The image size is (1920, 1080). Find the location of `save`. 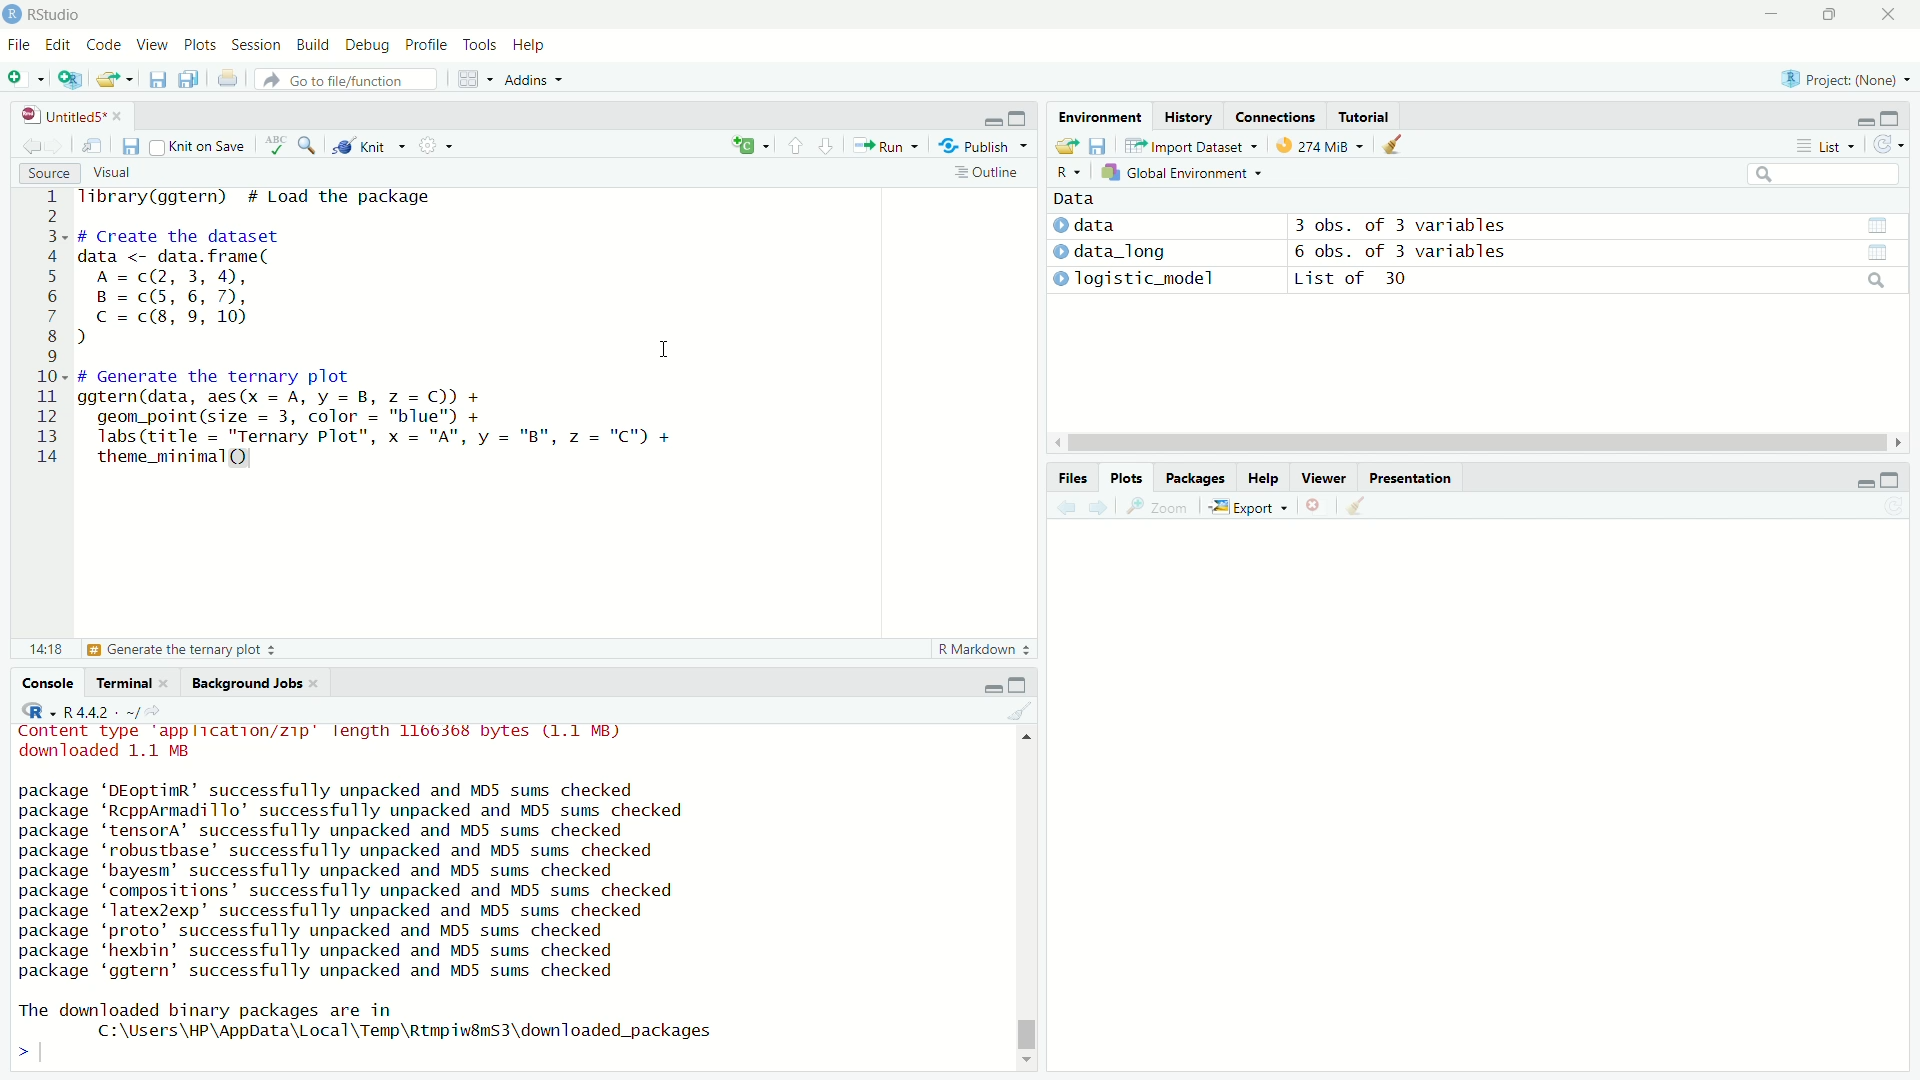

save is located at coordinates (1101, 143).